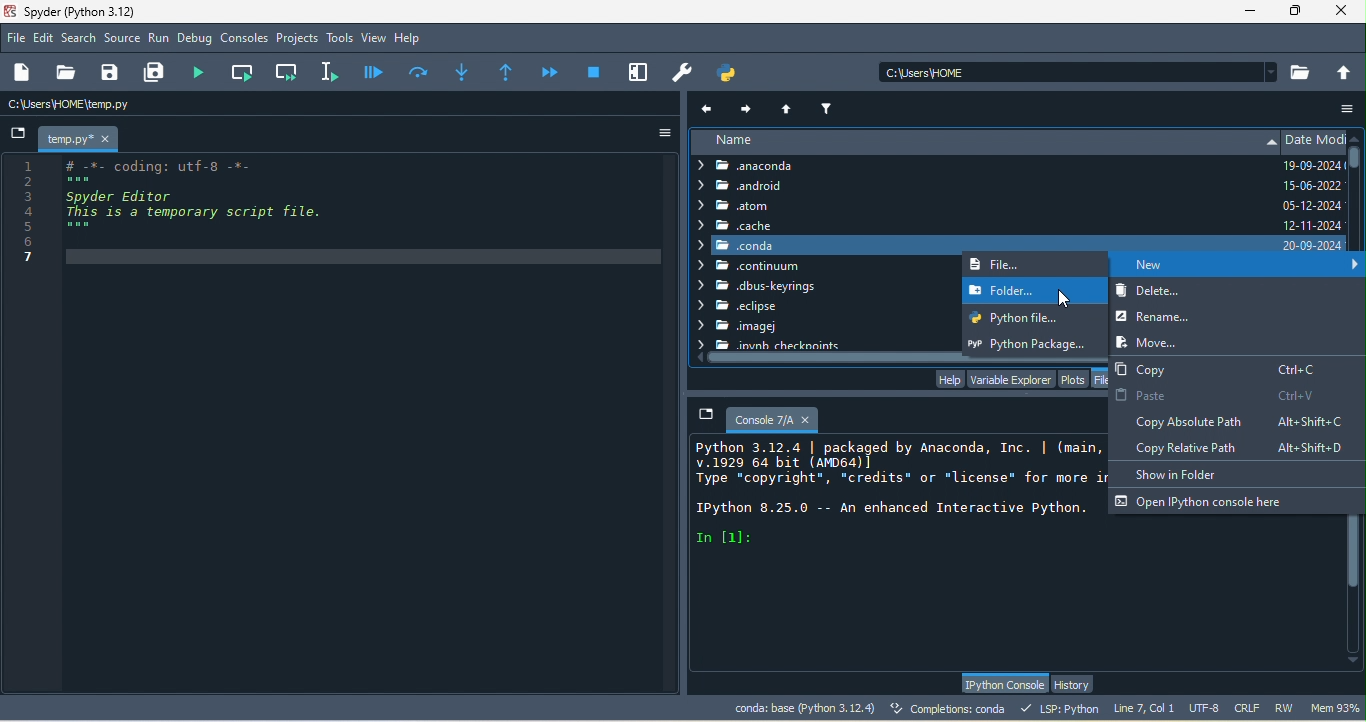 This screenshot has width=1366, height=722. I want to click on cache, so click(736, 225).